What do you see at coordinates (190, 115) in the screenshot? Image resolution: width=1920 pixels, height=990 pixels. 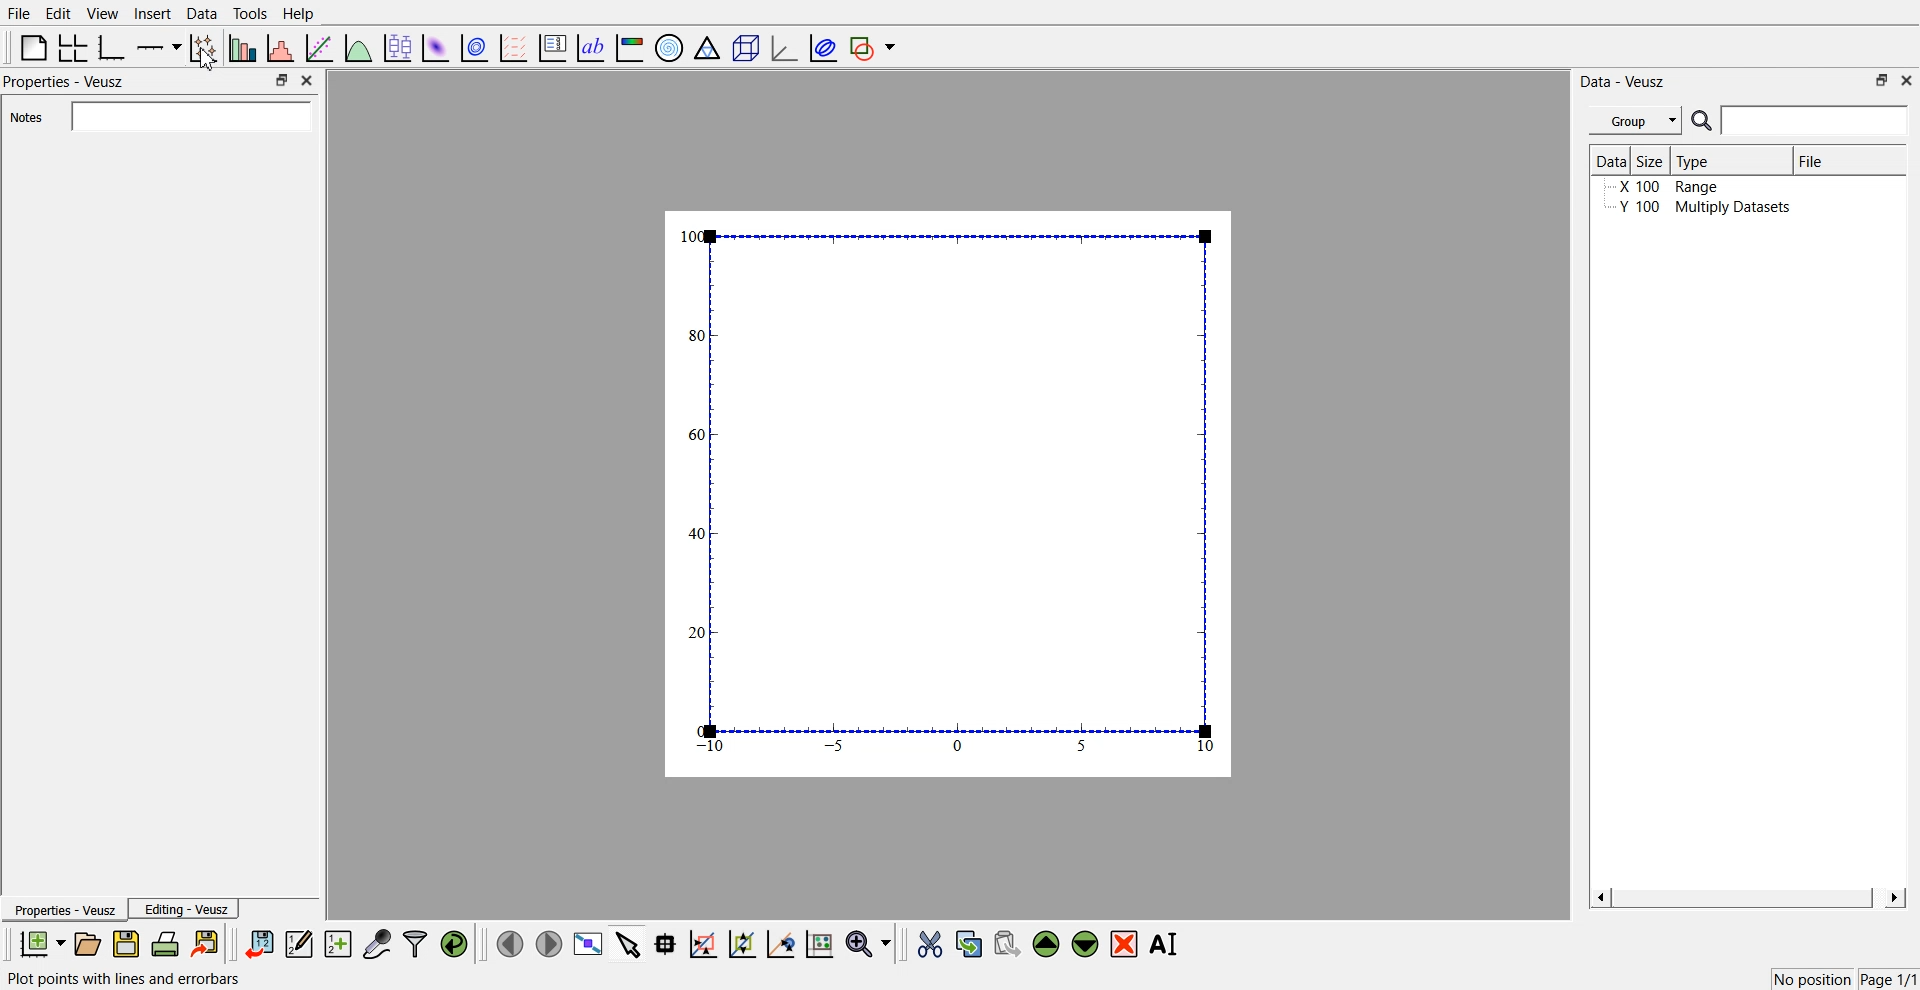 I see `enter notes field` at bounding box center [190, 115].